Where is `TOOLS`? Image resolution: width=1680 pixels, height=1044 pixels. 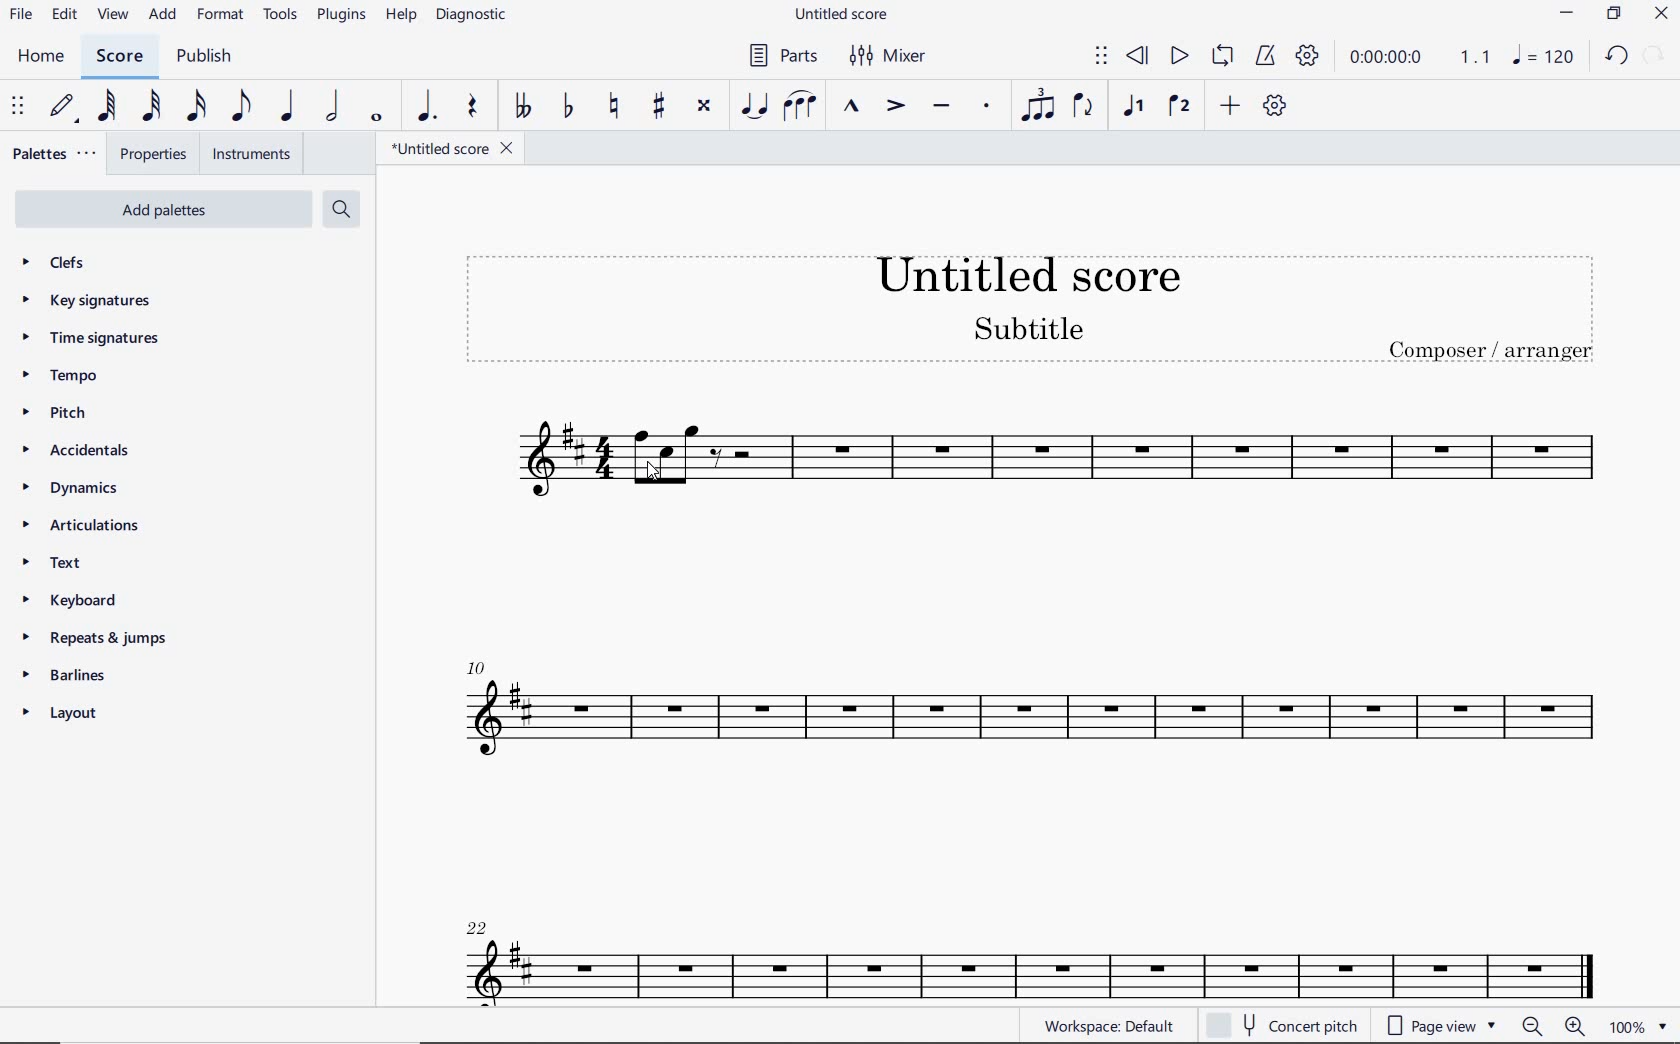 TOOLS is located at coordinates (280, 15).